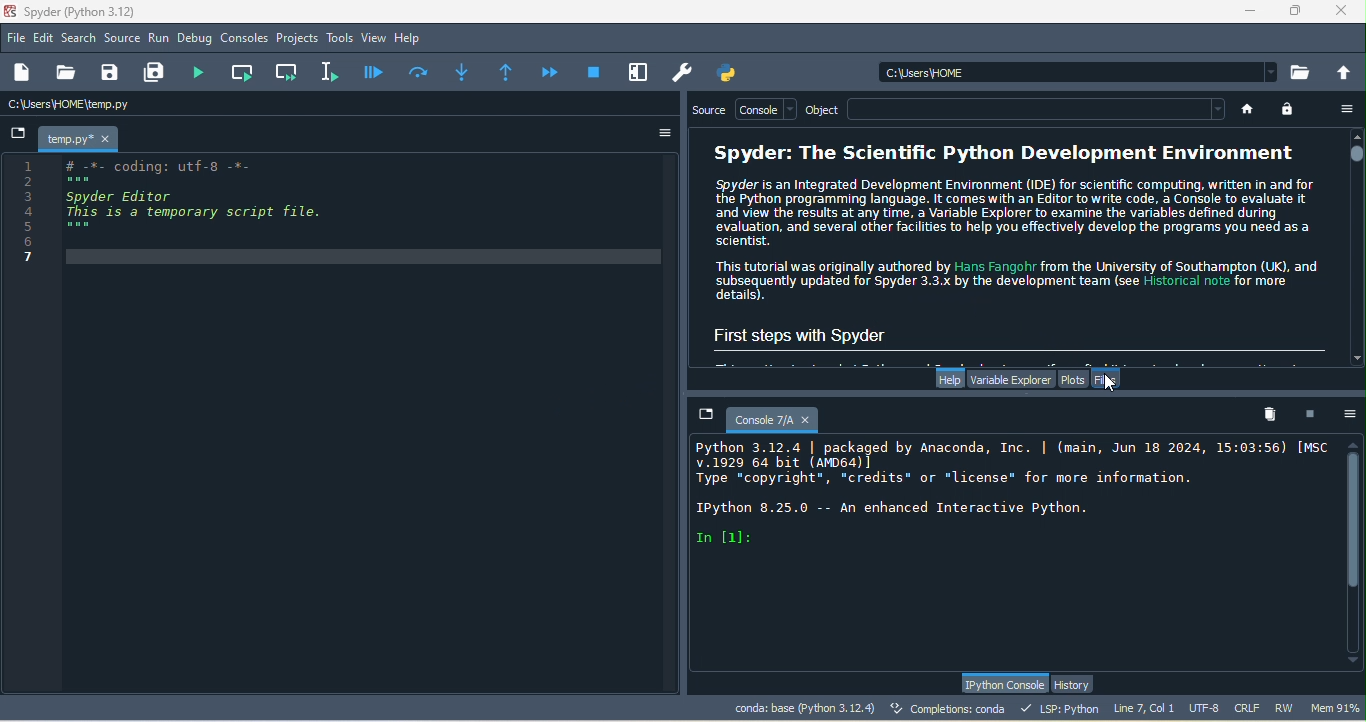 The height and width of the screenshot is (722, 1366). What do you see at coordinates (1355, 443) in the screenshot?
I see `scroll up` at bounding box center [1355, 443].